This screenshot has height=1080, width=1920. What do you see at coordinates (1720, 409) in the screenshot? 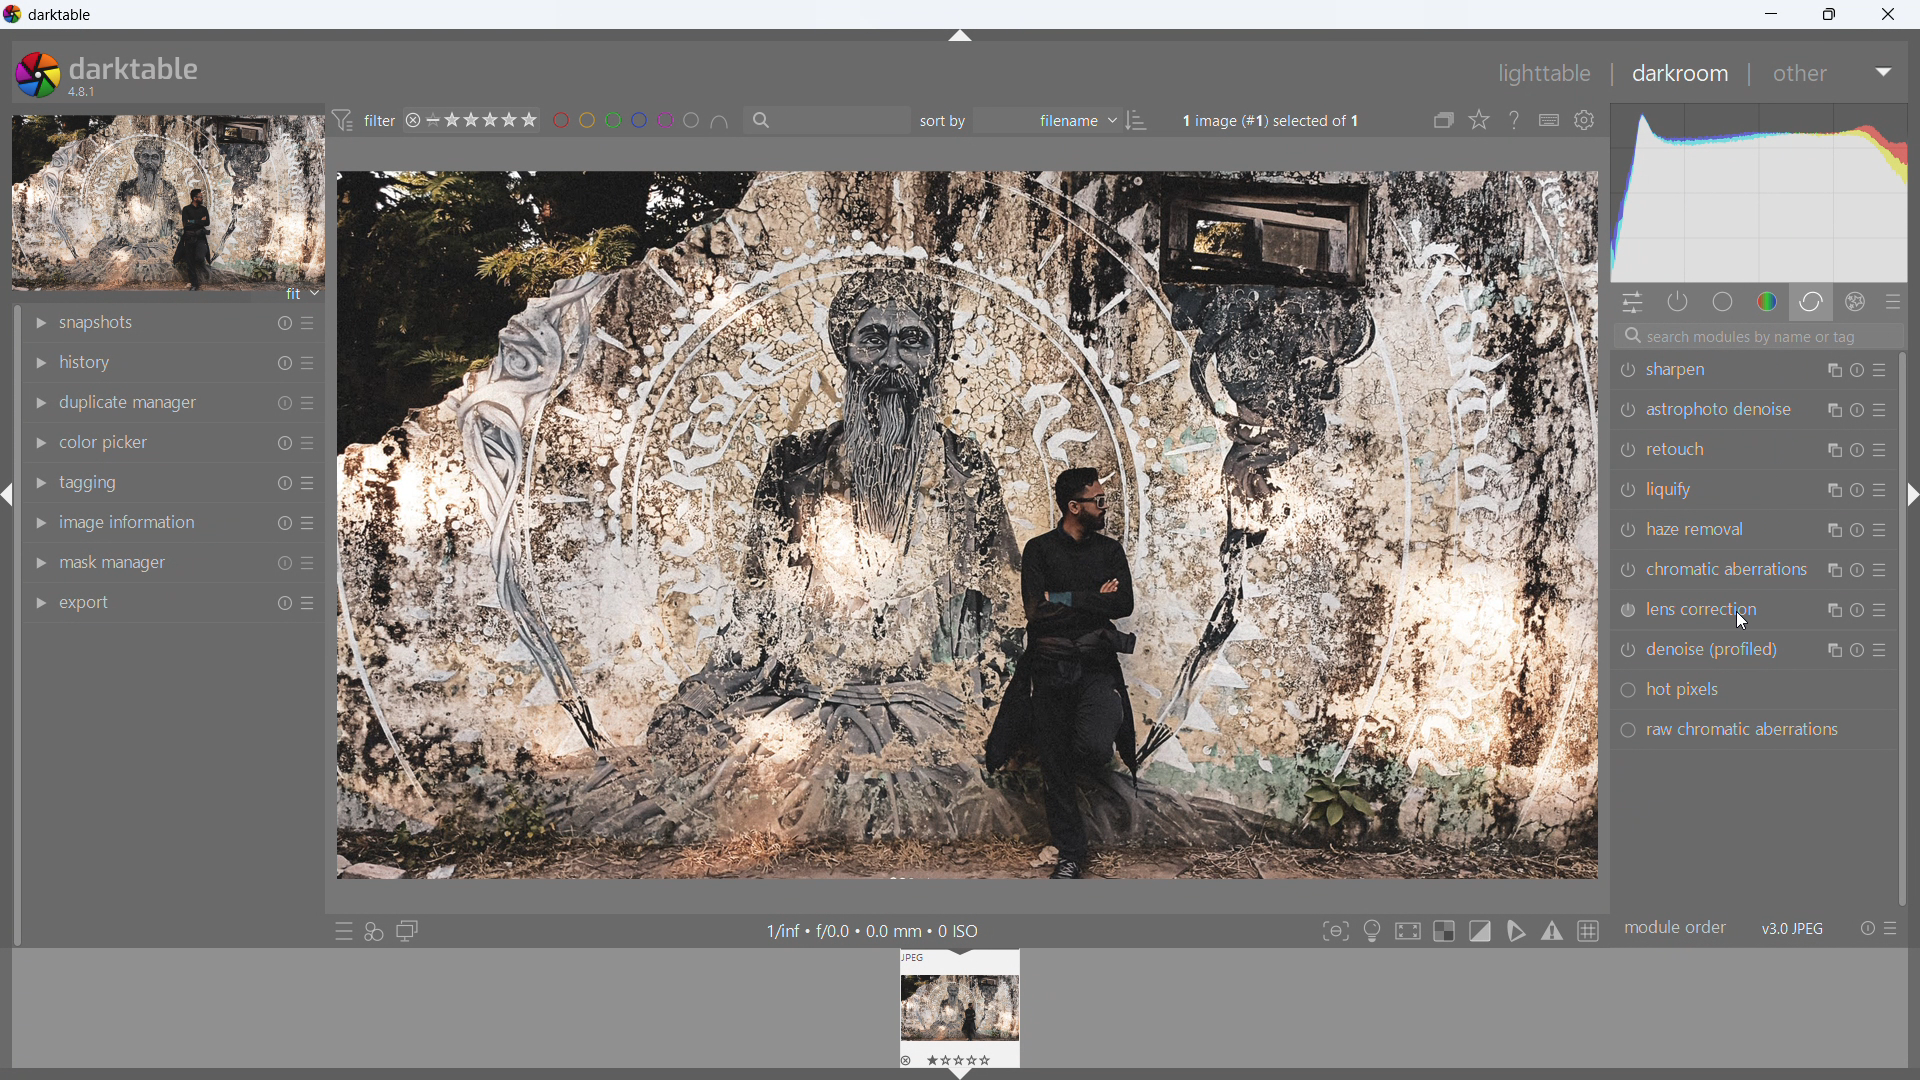
I see `astrophoto denoise` at bounding box center [1720, 409].